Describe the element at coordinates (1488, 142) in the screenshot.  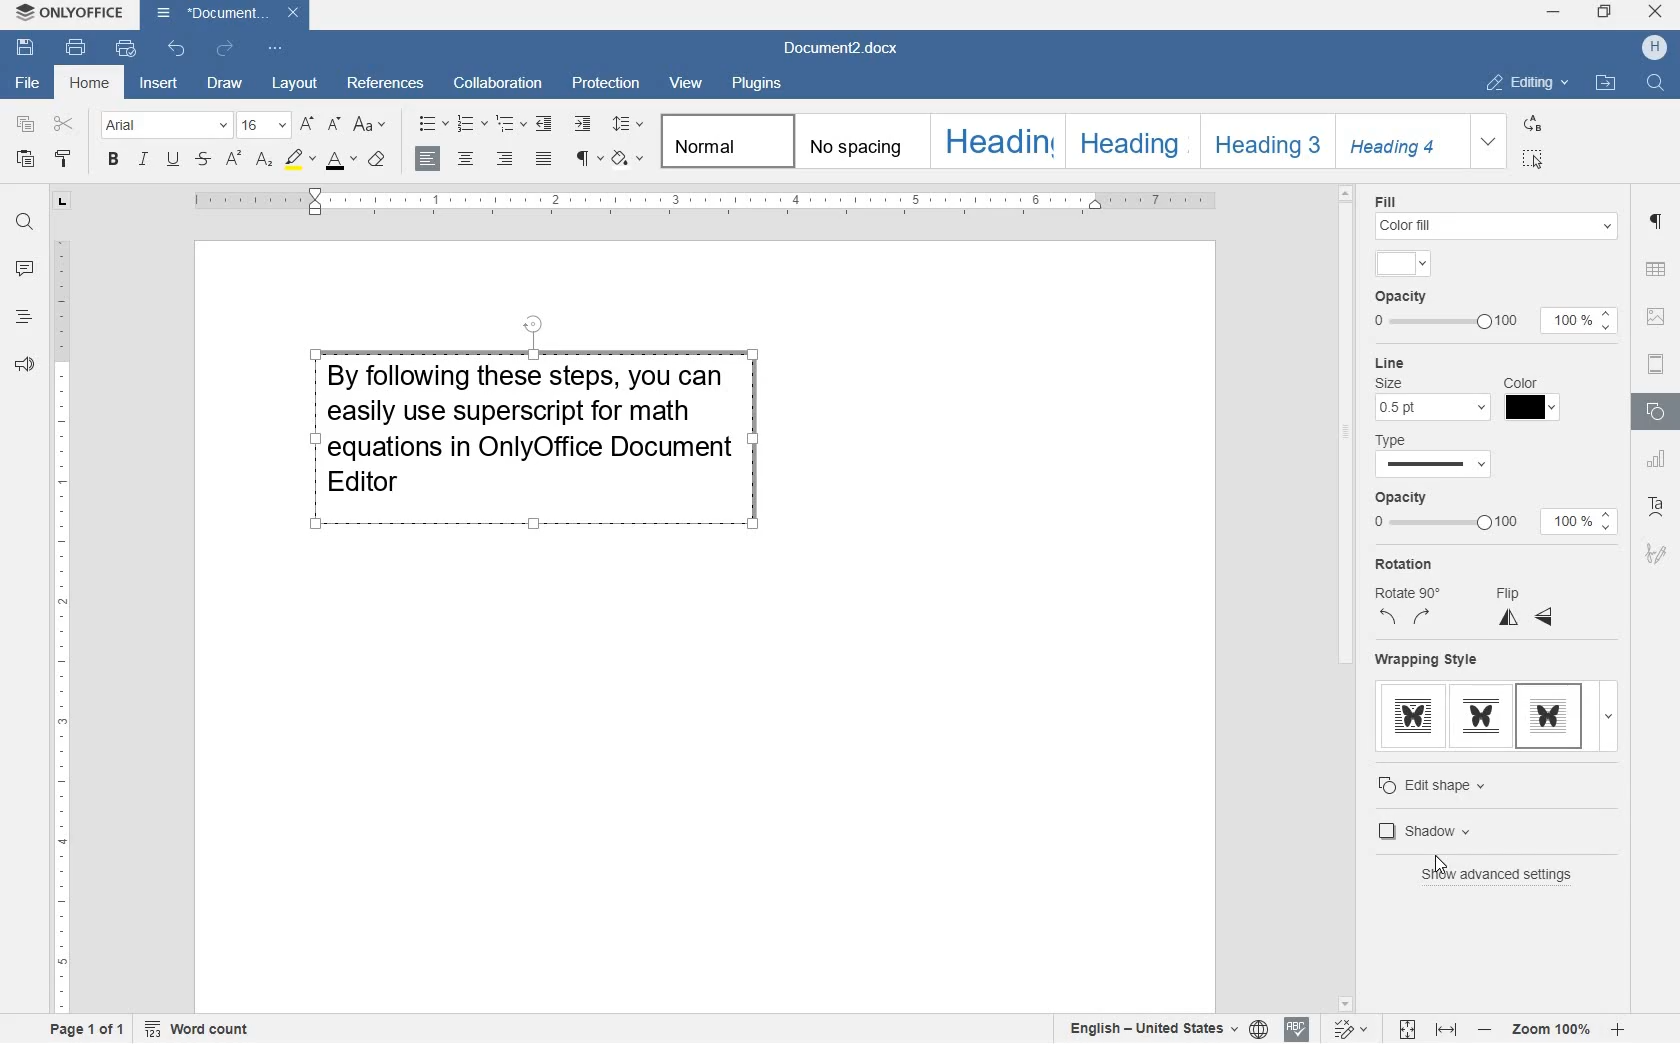
I see `EXPAND FORMATTING STYLE` at that location.